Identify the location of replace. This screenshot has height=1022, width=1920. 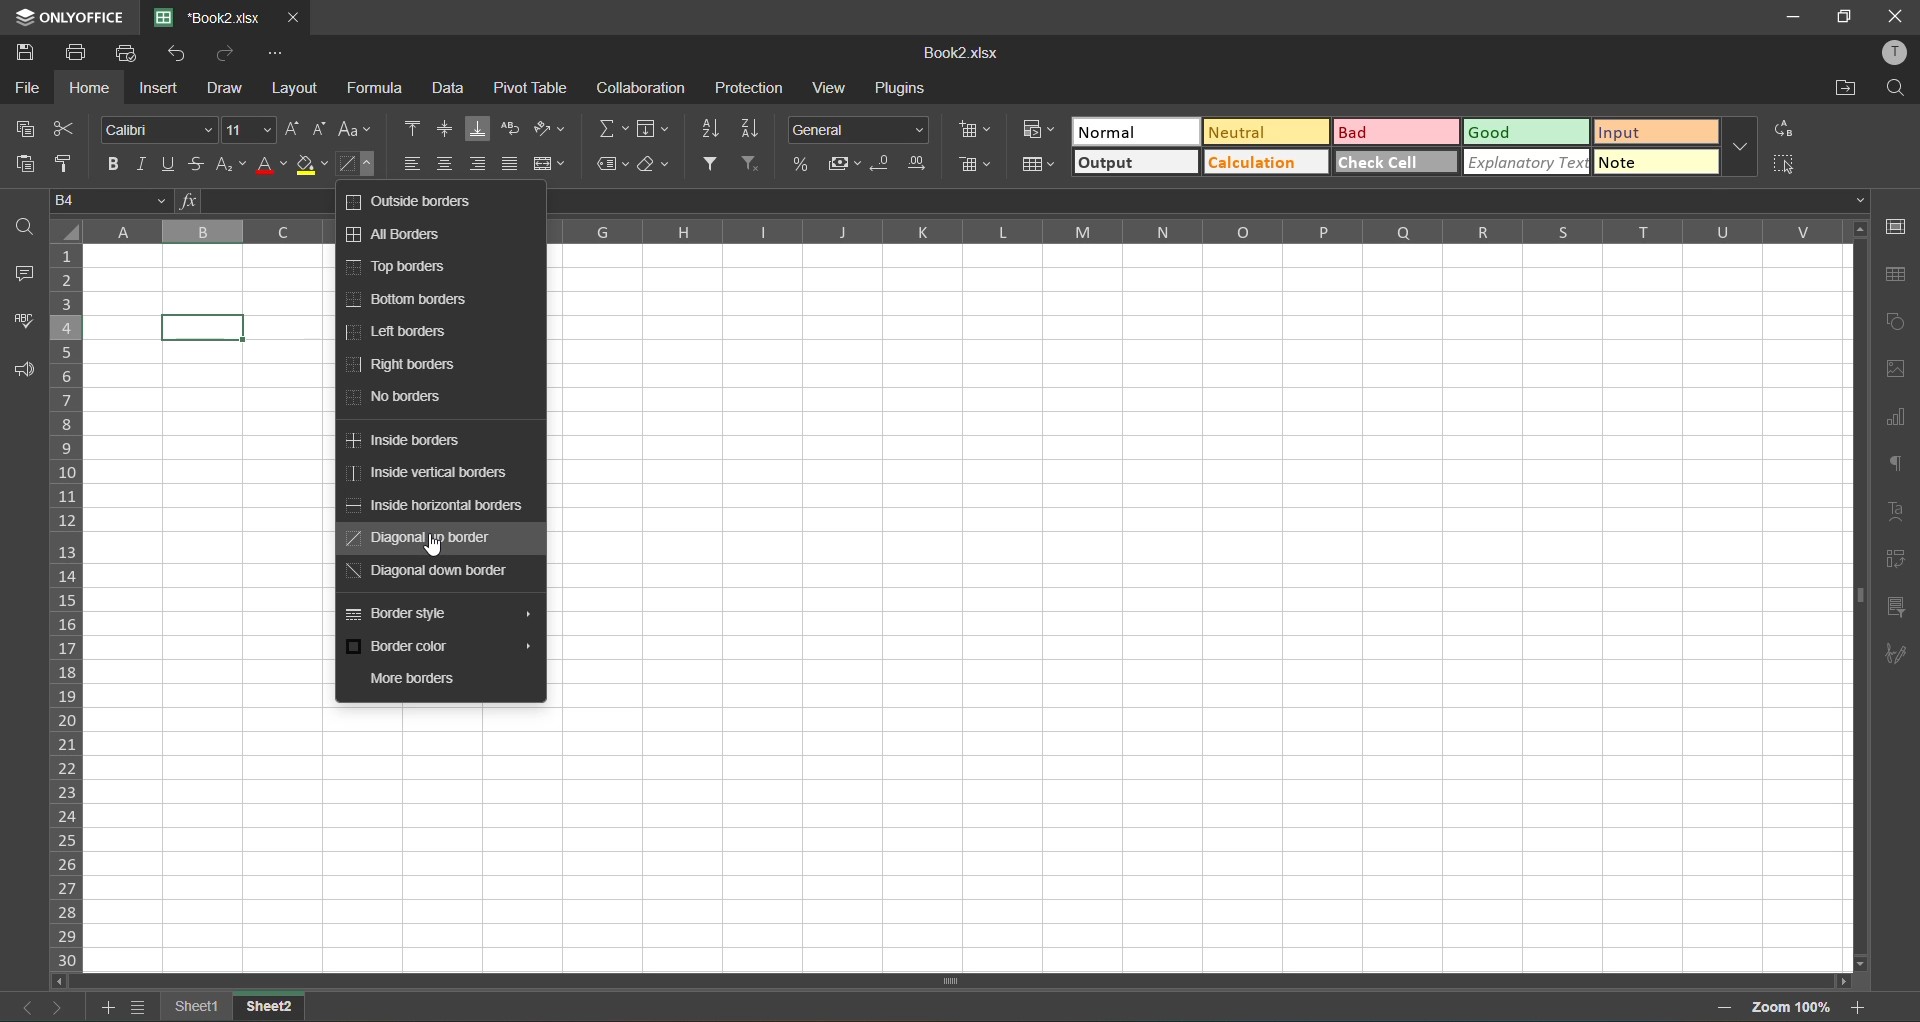
(1783, 126).